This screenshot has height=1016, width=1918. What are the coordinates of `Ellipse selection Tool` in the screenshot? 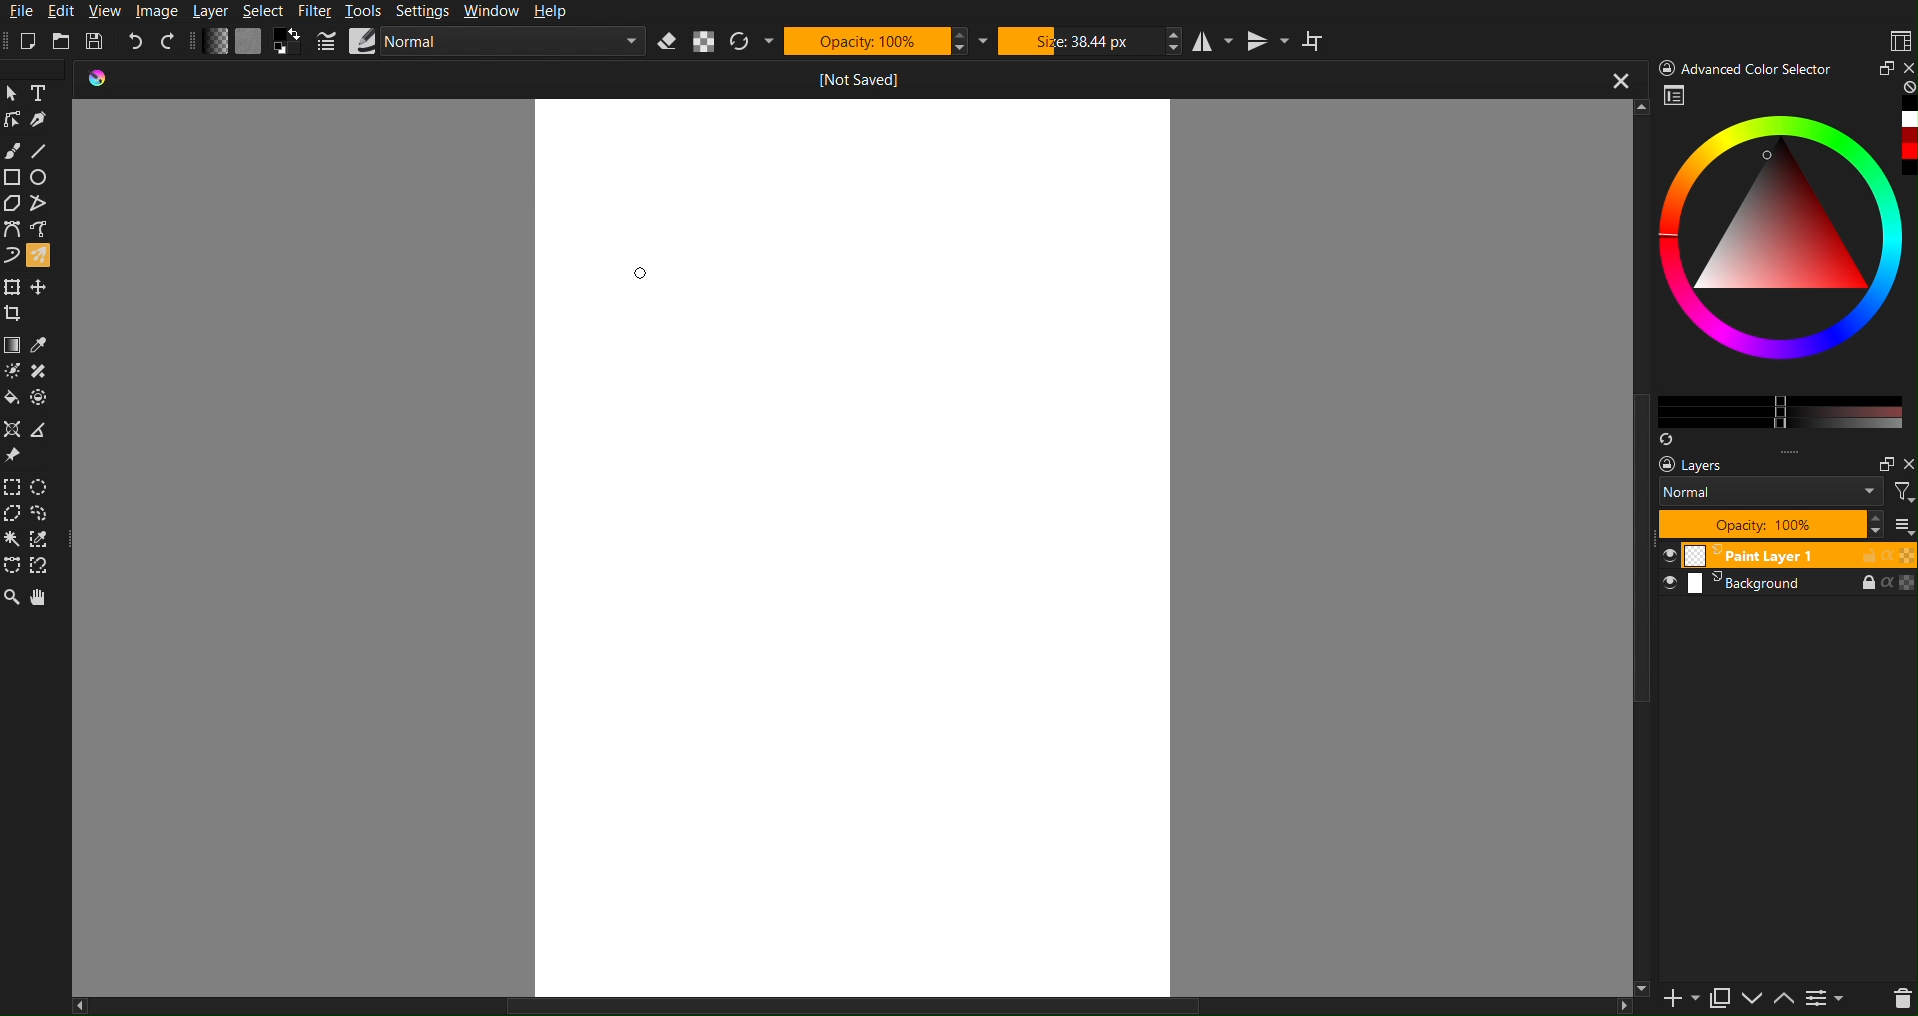 It's located at (46, 487).